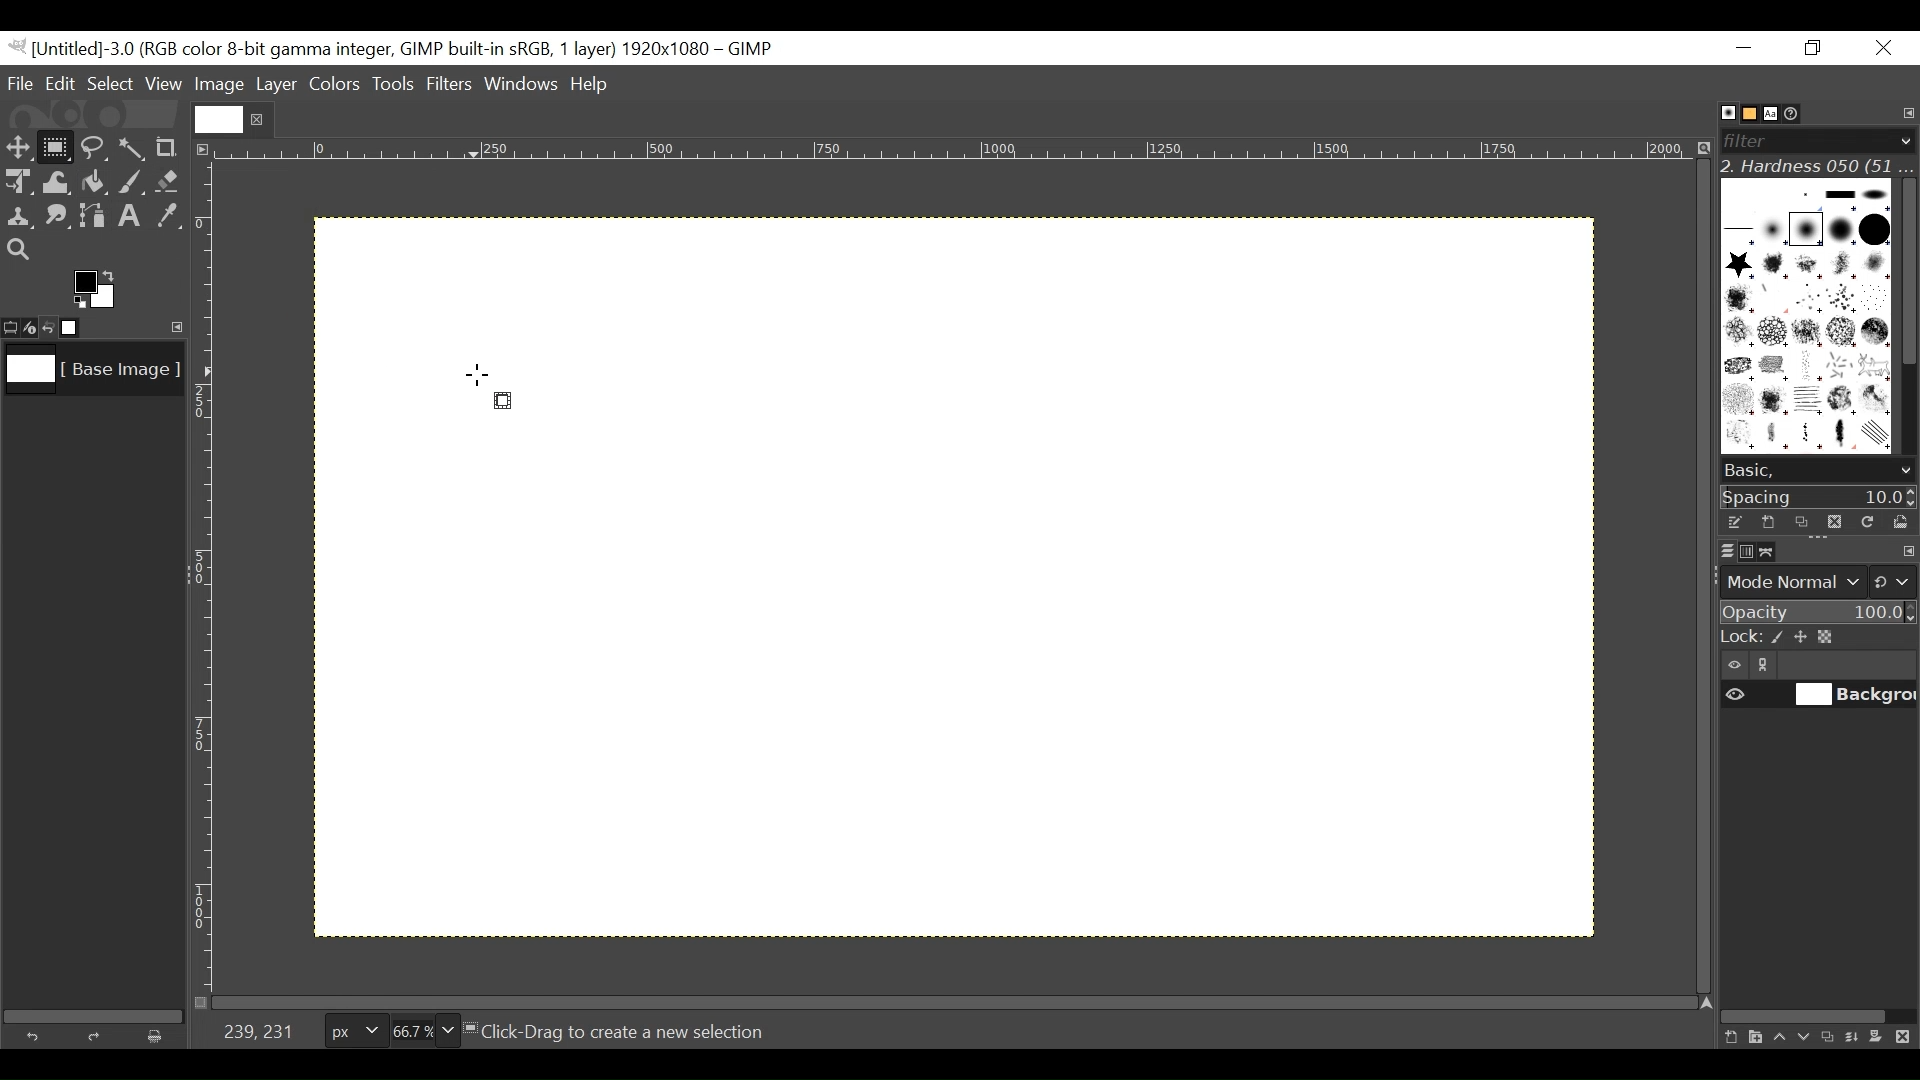 The height and width of the screenshot is (1080, 1920). I want to click on Click-Drag to create a new selection, so click(623, 1033).